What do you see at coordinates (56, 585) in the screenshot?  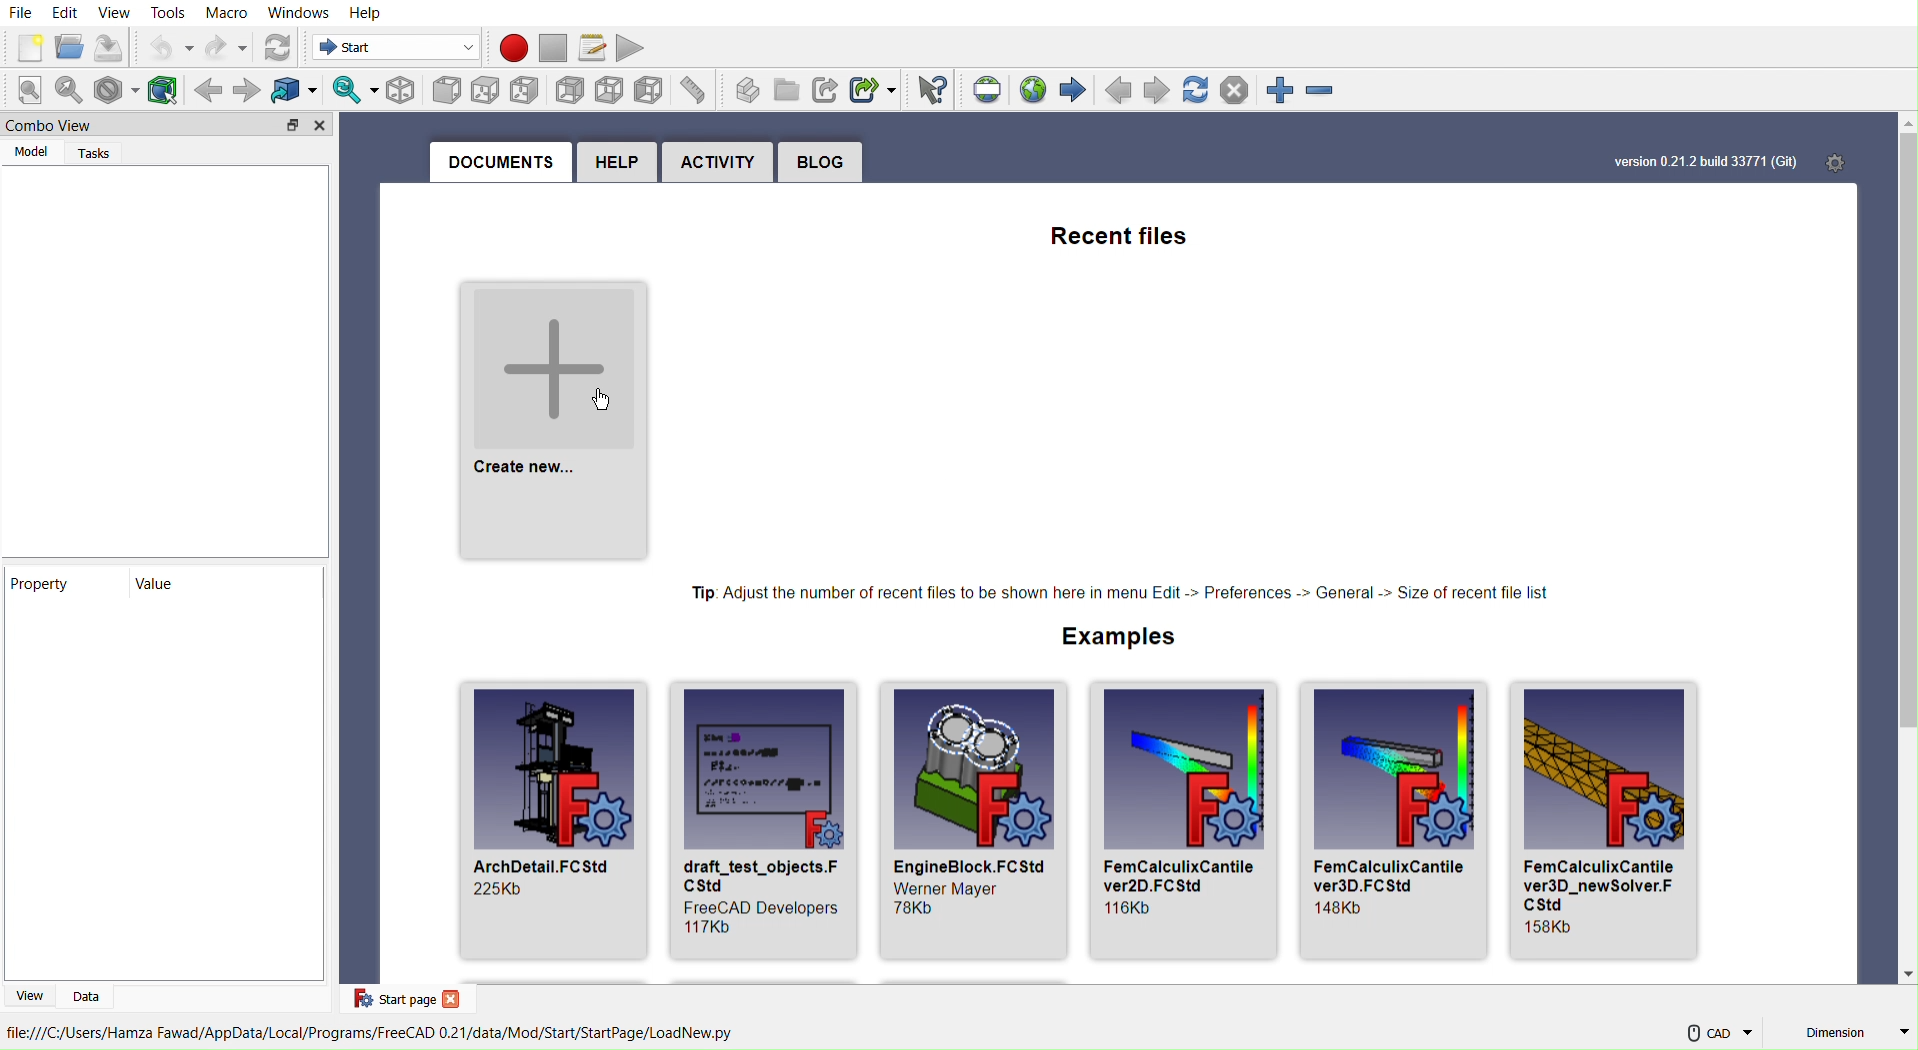 I see `Property` at bounding box center [56, 585].